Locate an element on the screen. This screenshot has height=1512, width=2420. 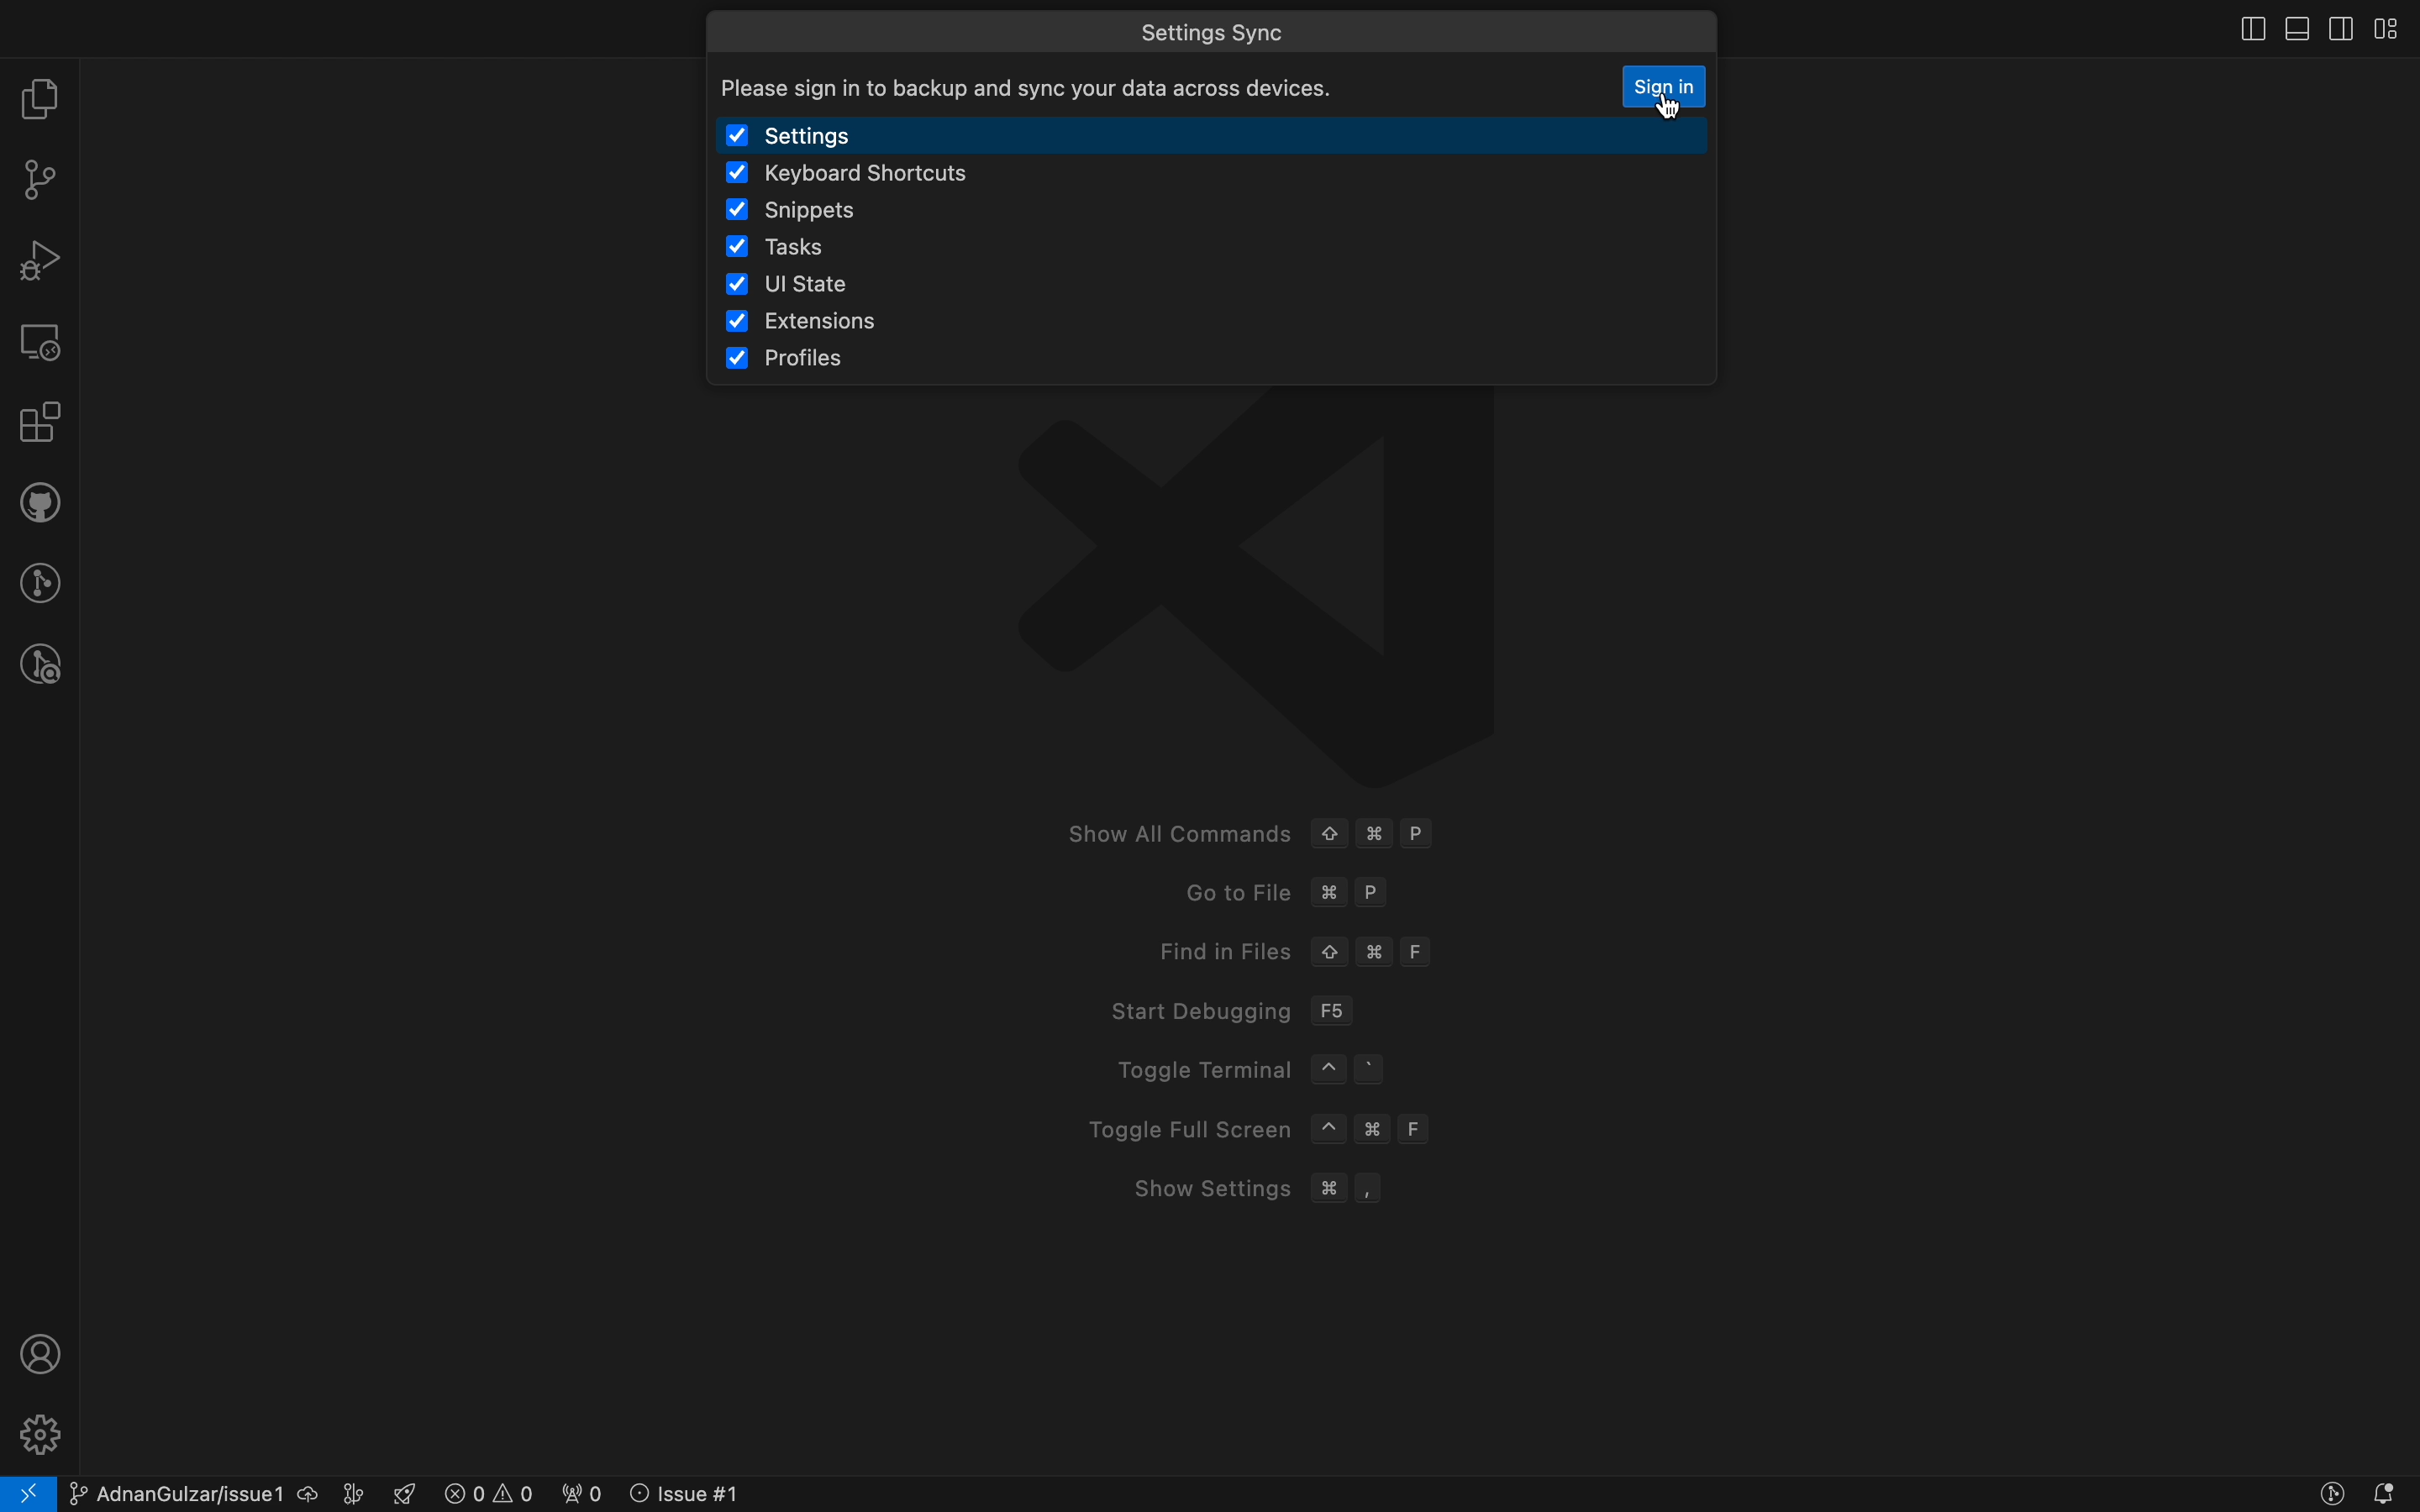
close slidebar is located at coordinates (2239, 32).